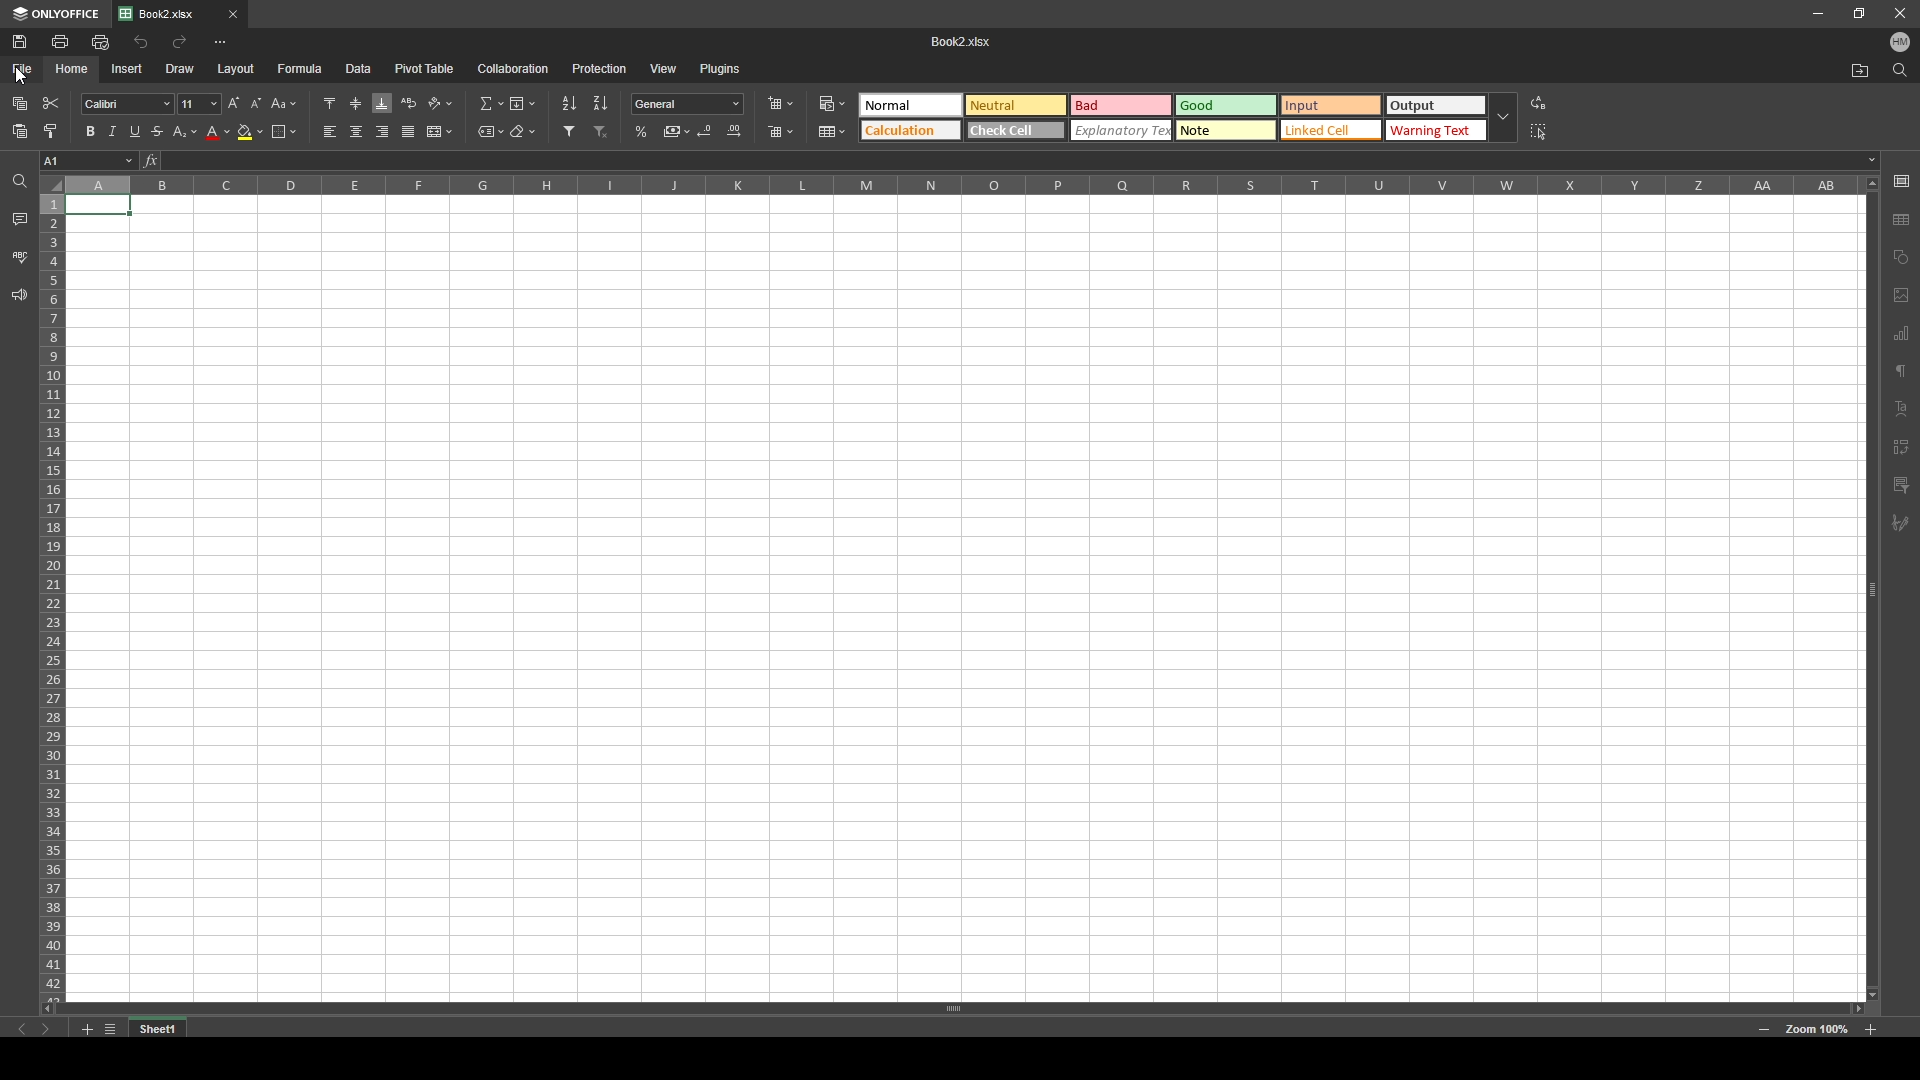 This screenshot has width=1920, height=1080. Describe the element at coordinates (1873, 1028) in the screenshot. I see `zoom in` at that location.